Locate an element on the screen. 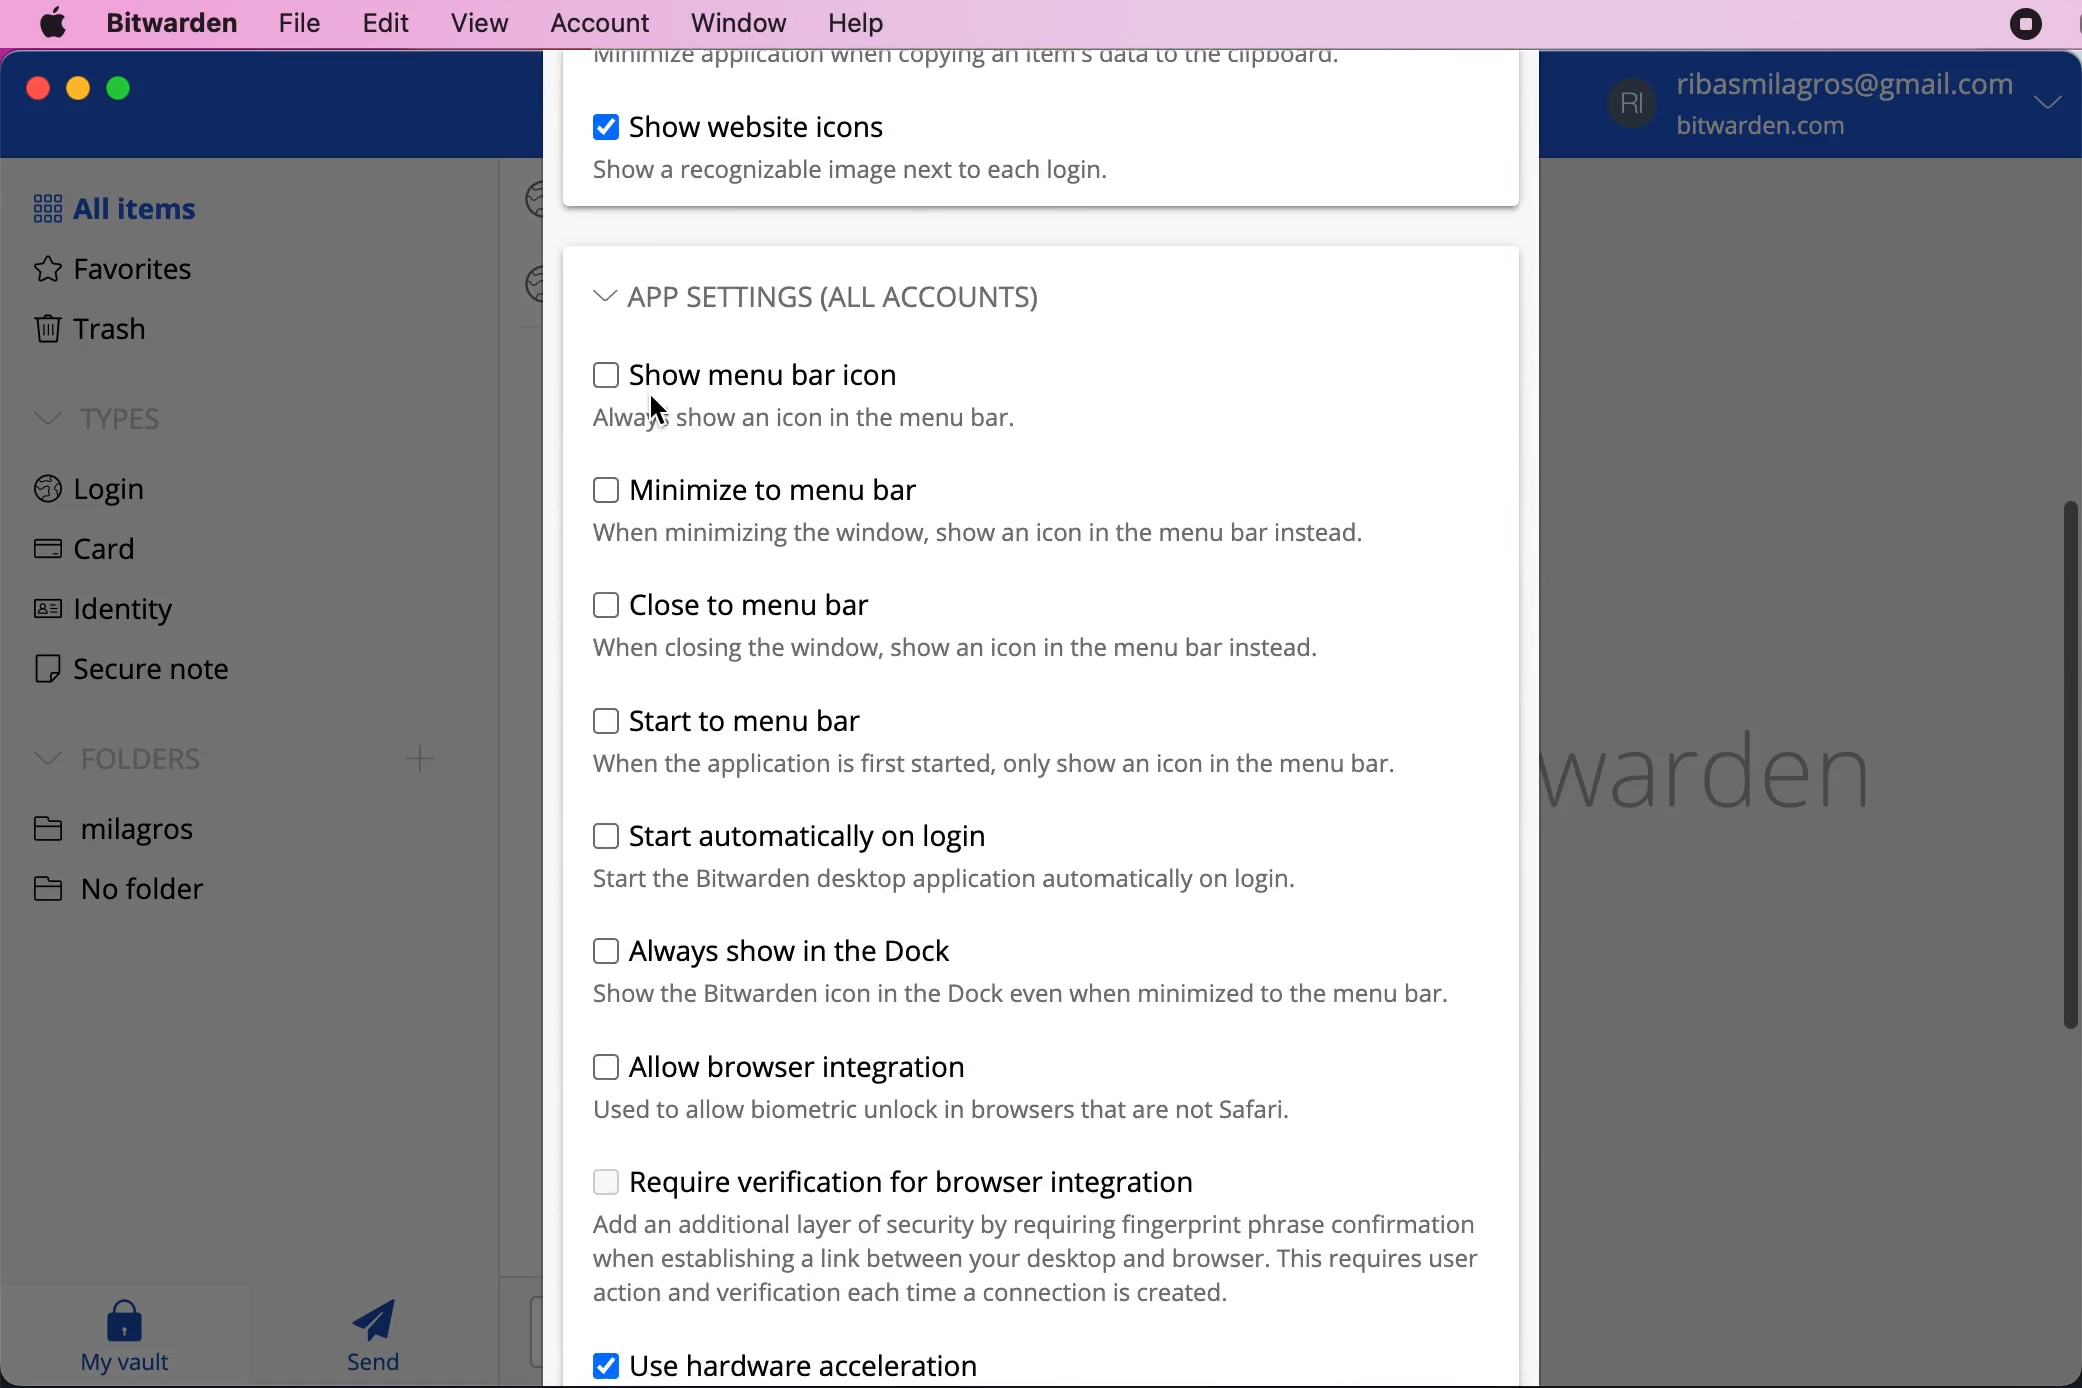 Image resolution: width=2082 pixels, height=1388 pixels. maximize is located at coordinates (118, 87).